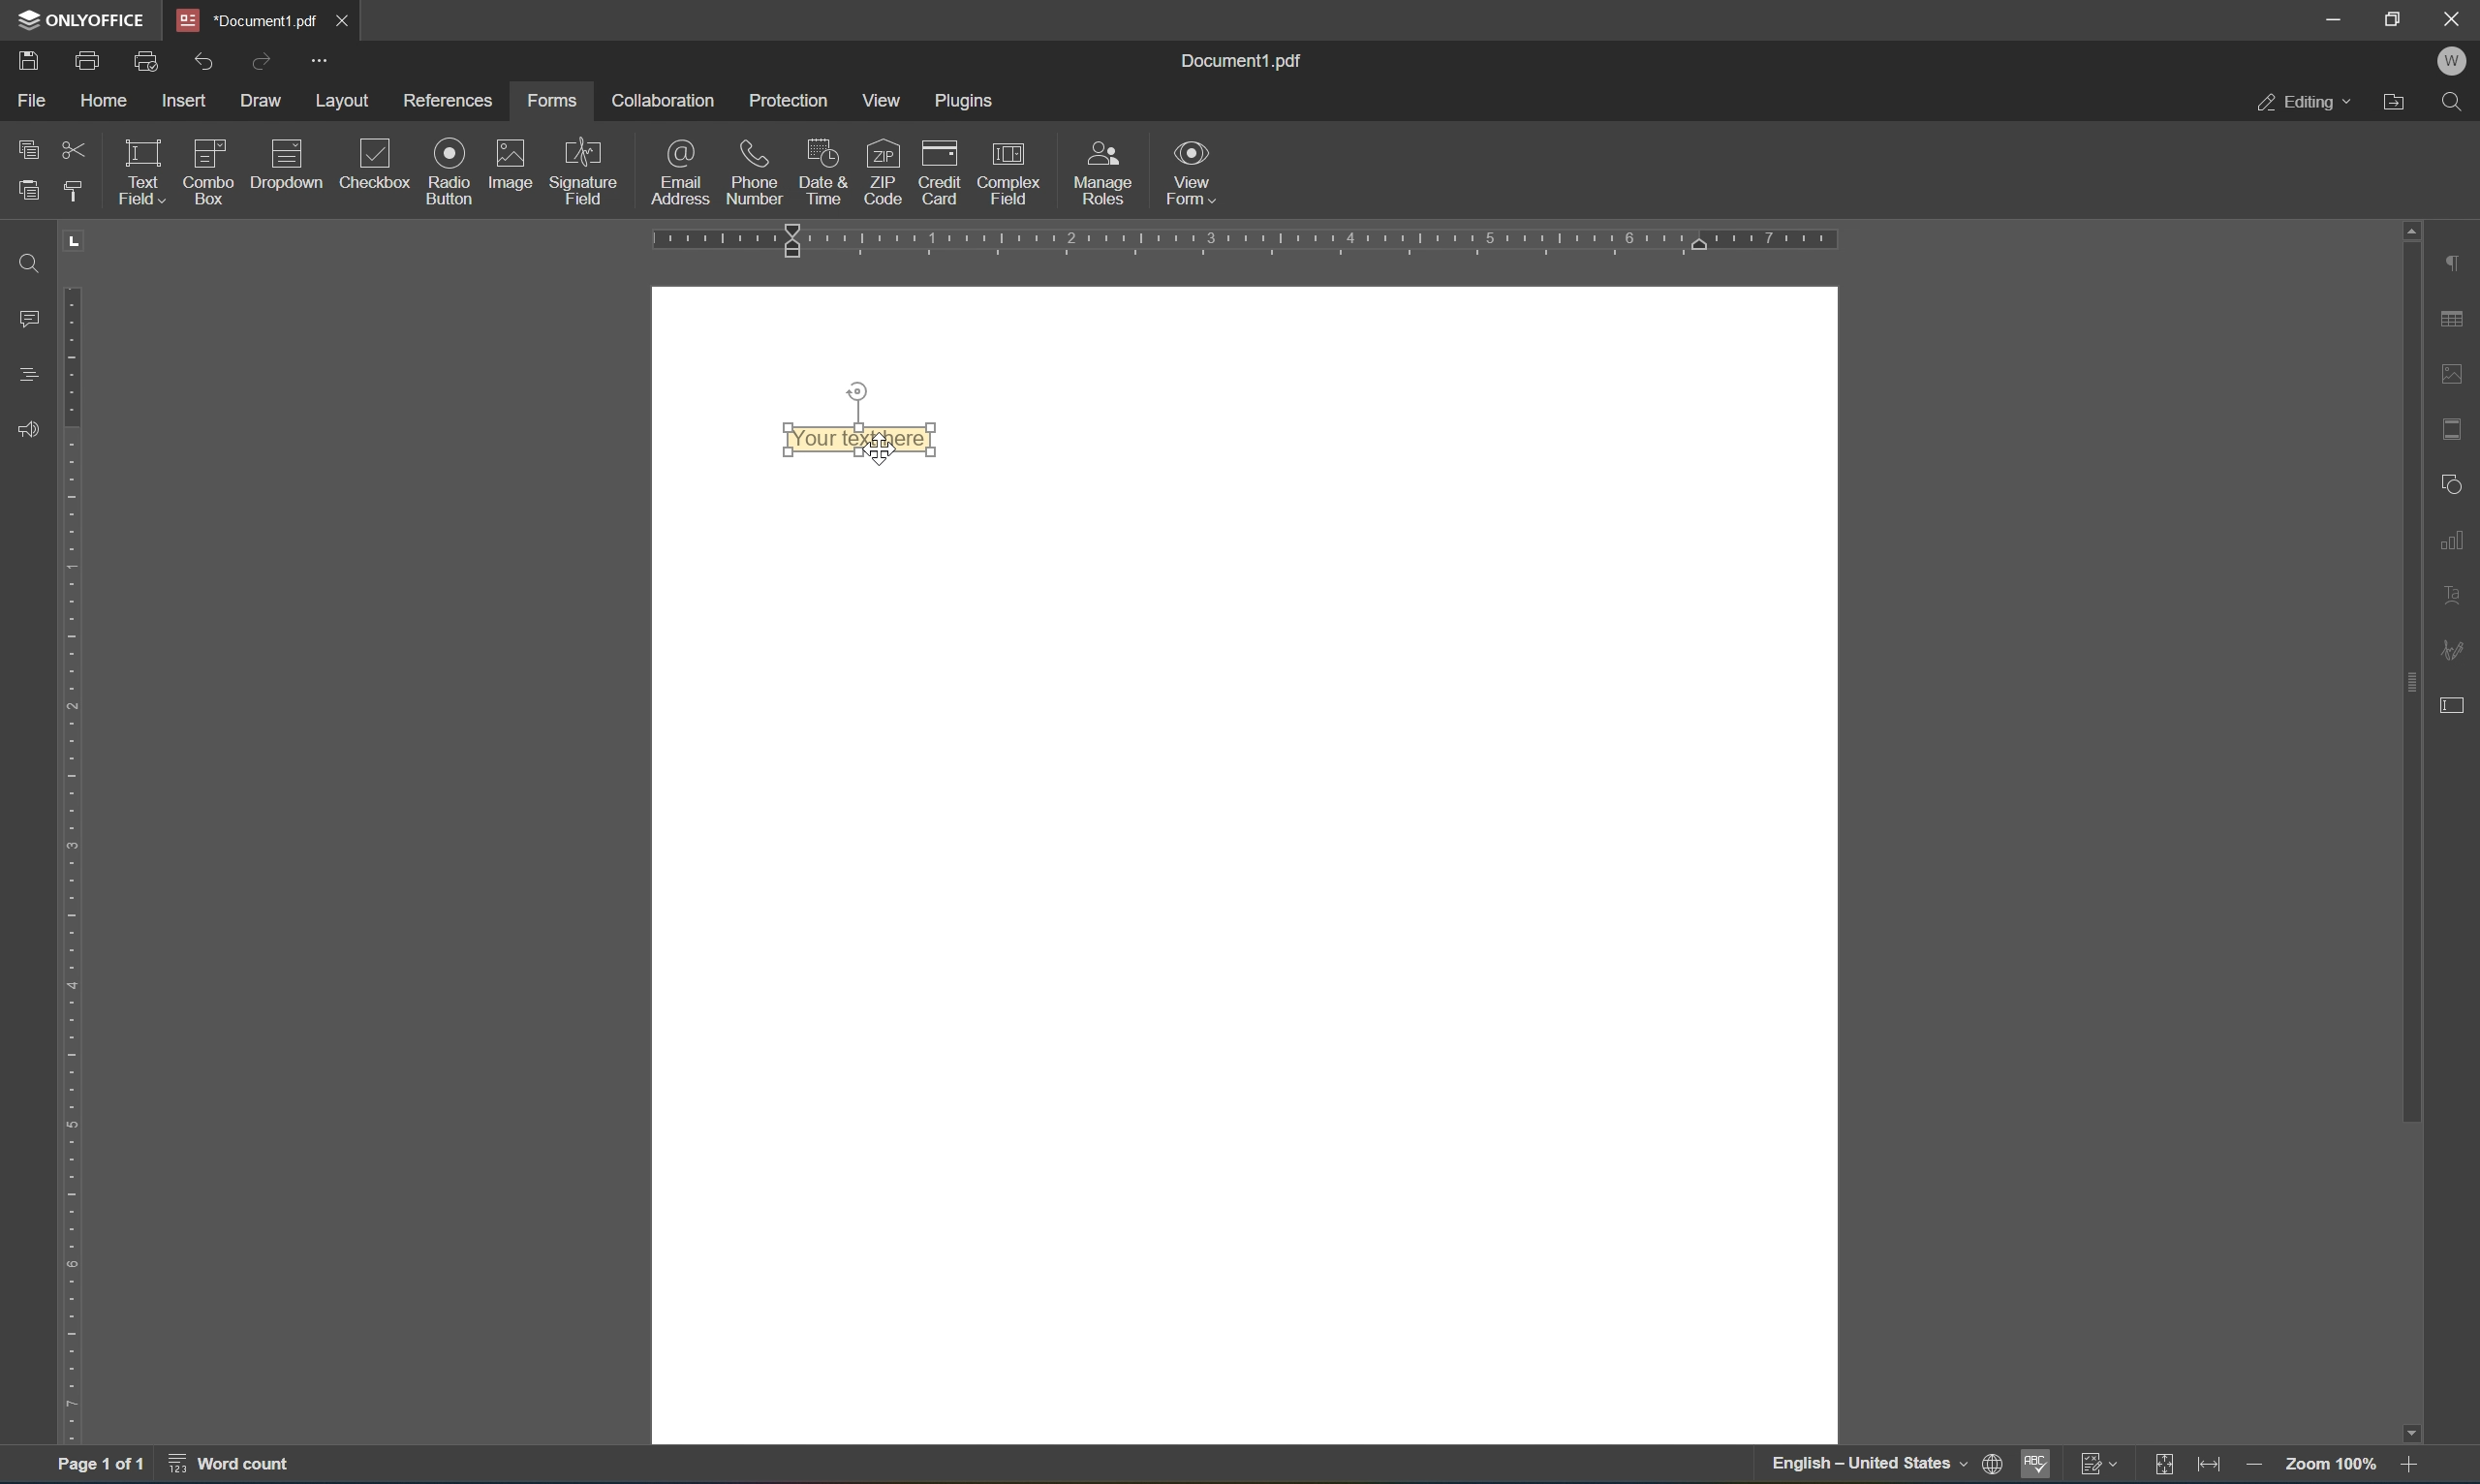 This screenshot has width=2480, height=1484. I want to click on W, so click(2455, 60).